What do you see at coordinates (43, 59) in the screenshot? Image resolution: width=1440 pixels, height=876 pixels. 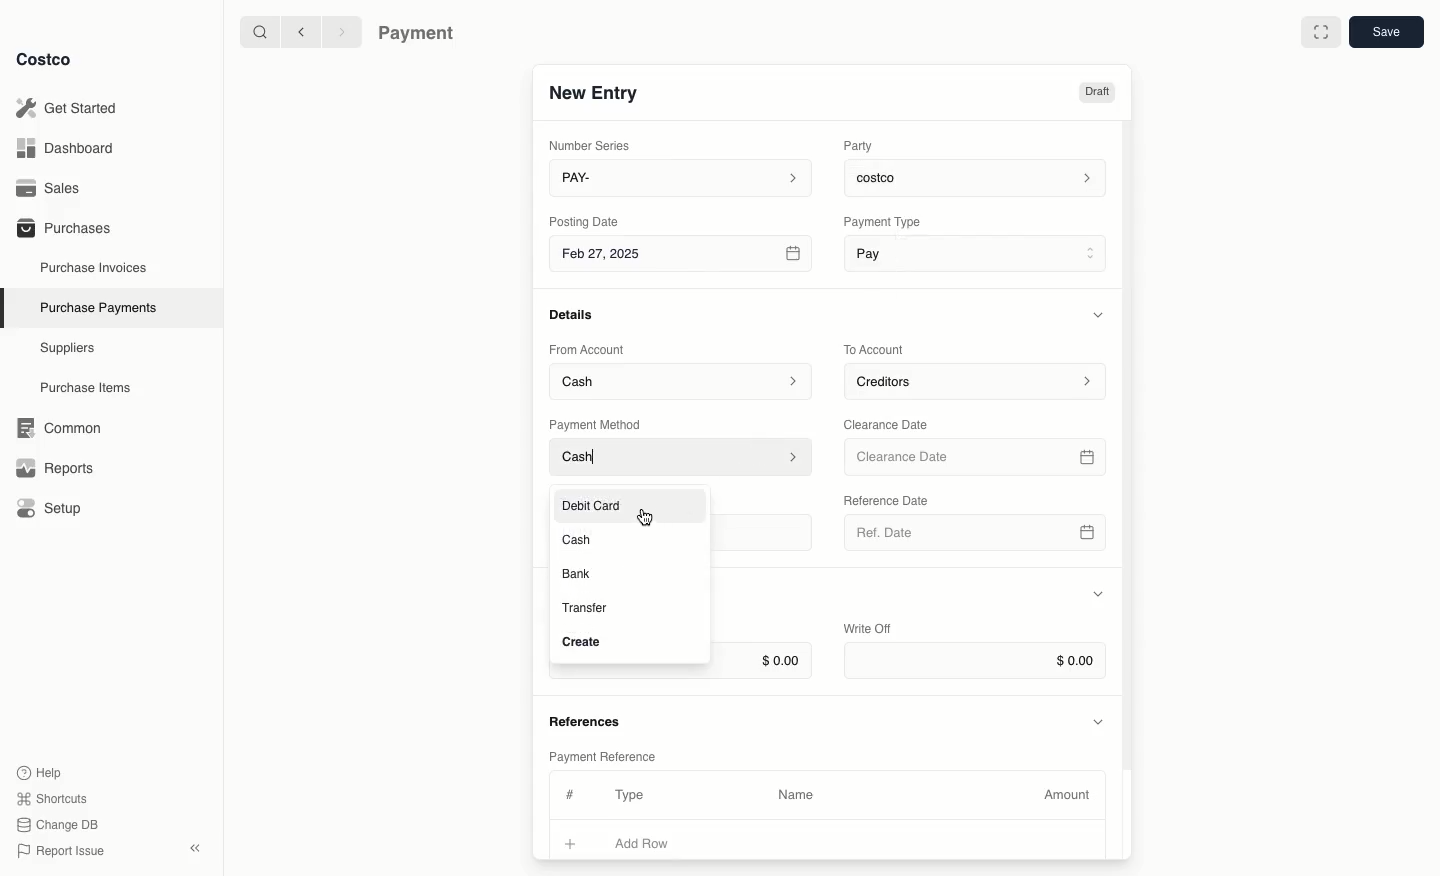 I see `Costco` at bounding box center [43, 59].